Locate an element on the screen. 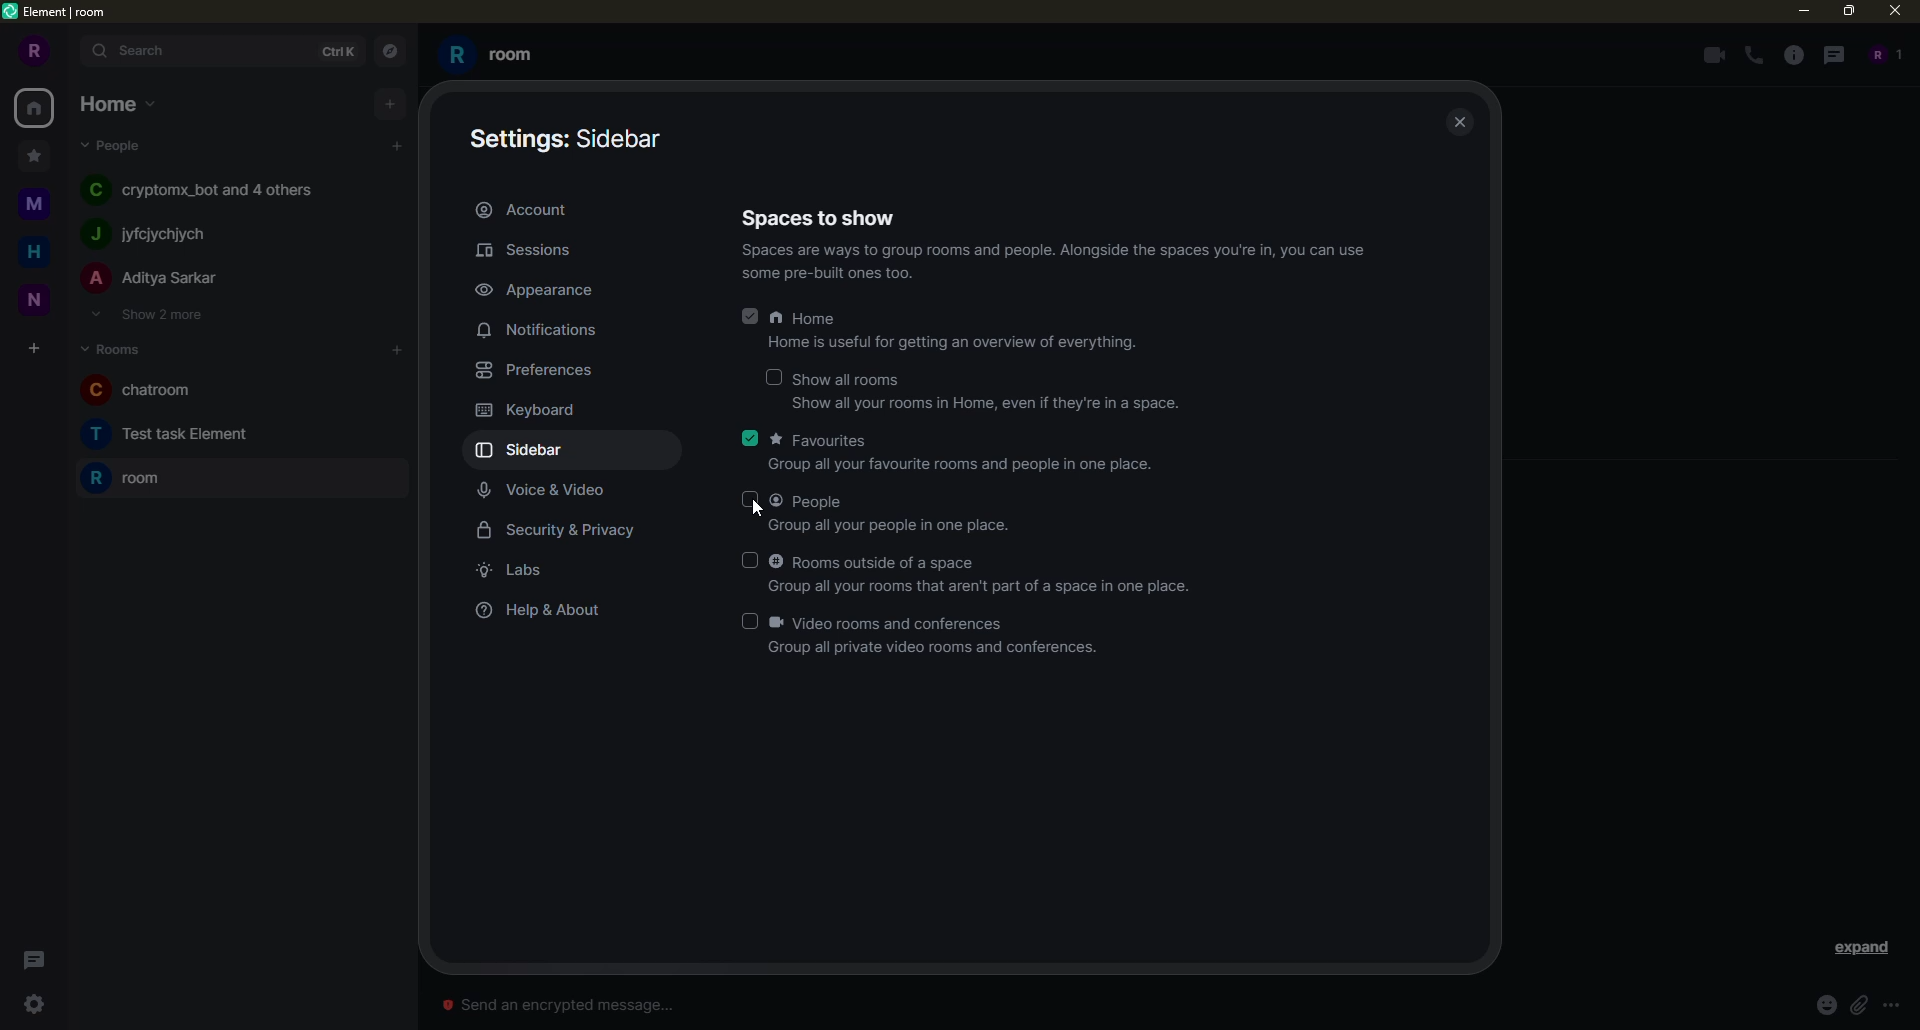 The height and width of the screenshot is (1030, 1920). voice call is located at coordinates (1752, 54).